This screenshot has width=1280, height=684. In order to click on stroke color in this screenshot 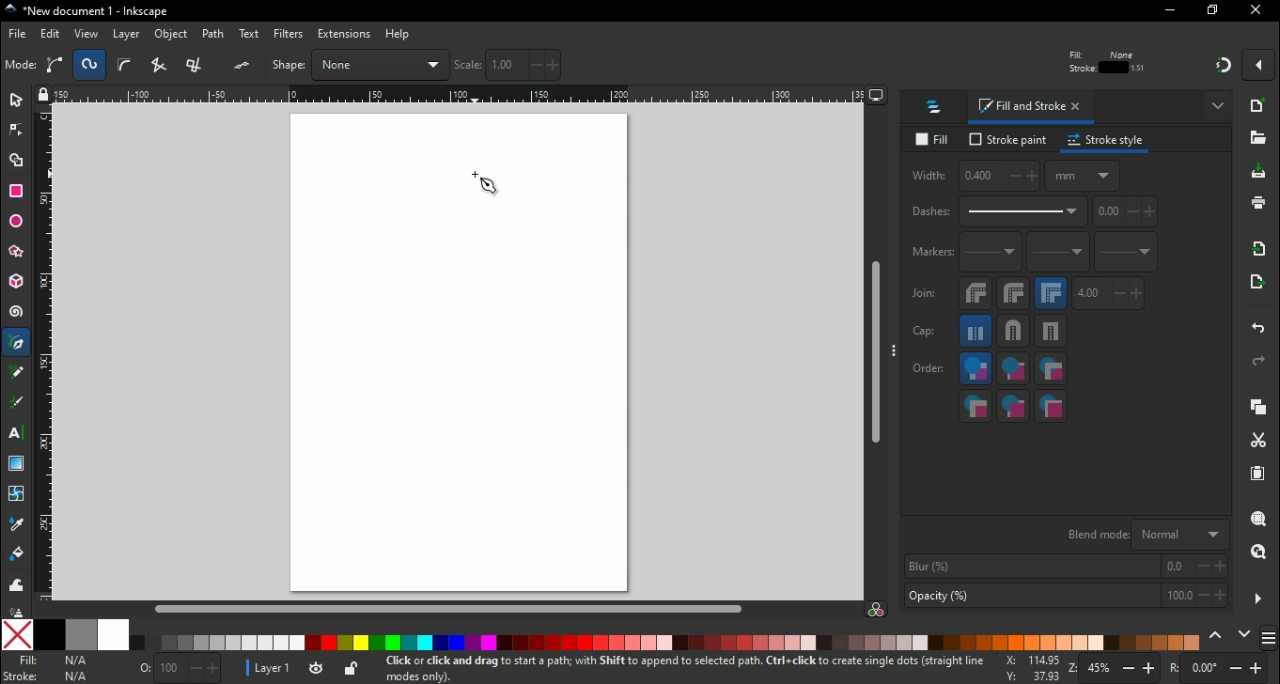, I will do `click(52, 676)`.